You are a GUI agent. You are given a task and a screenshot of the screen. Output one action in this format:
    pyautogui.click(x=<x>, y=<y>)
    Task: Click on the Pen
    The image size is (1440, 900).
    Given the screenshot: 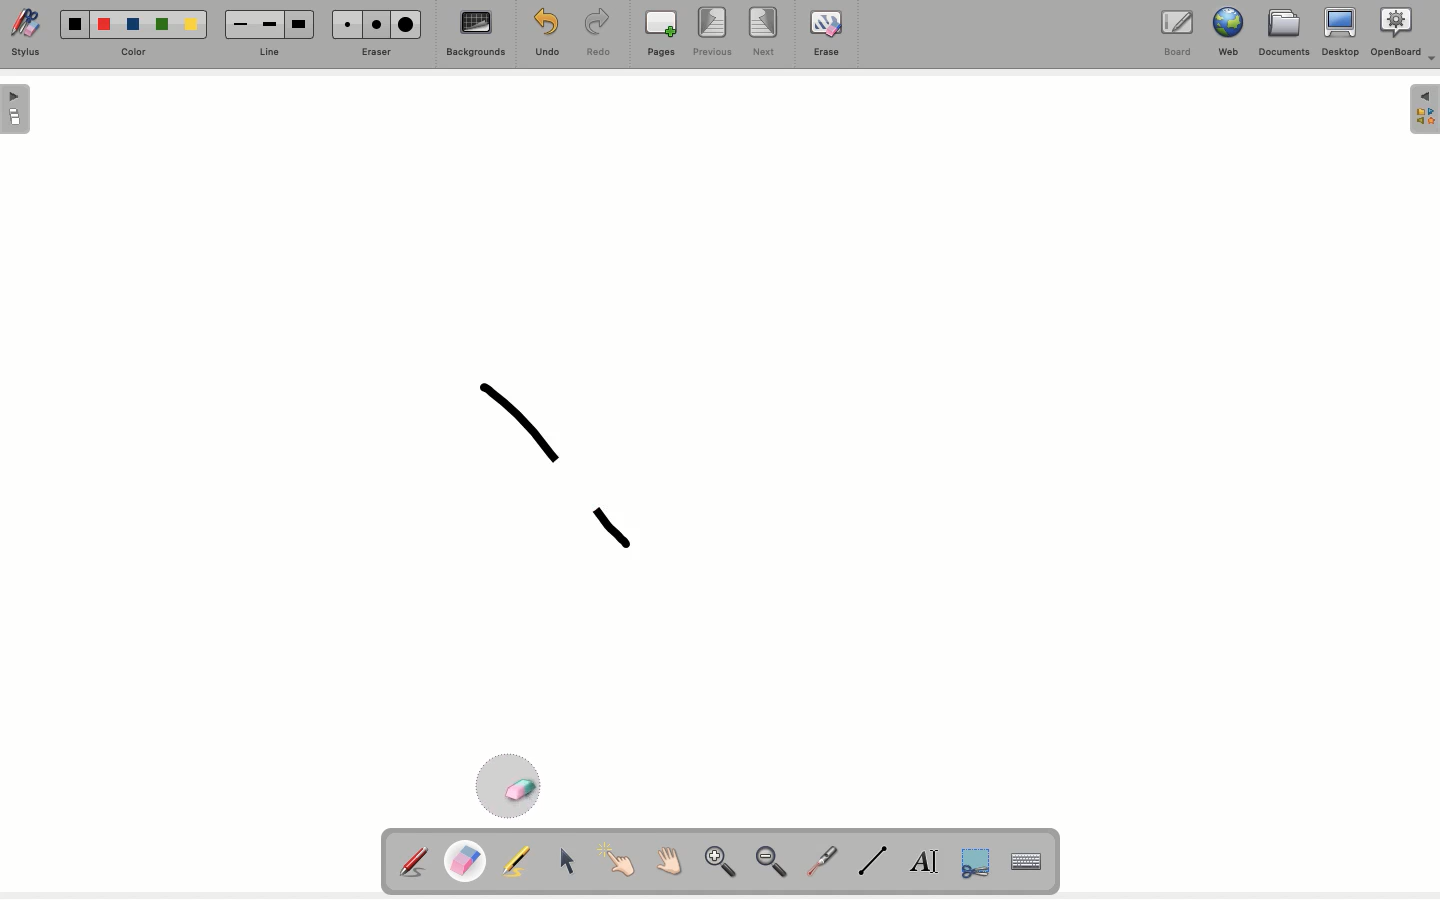 What is the action you would take?
    pyautogui.click(x=416, y=860)
    